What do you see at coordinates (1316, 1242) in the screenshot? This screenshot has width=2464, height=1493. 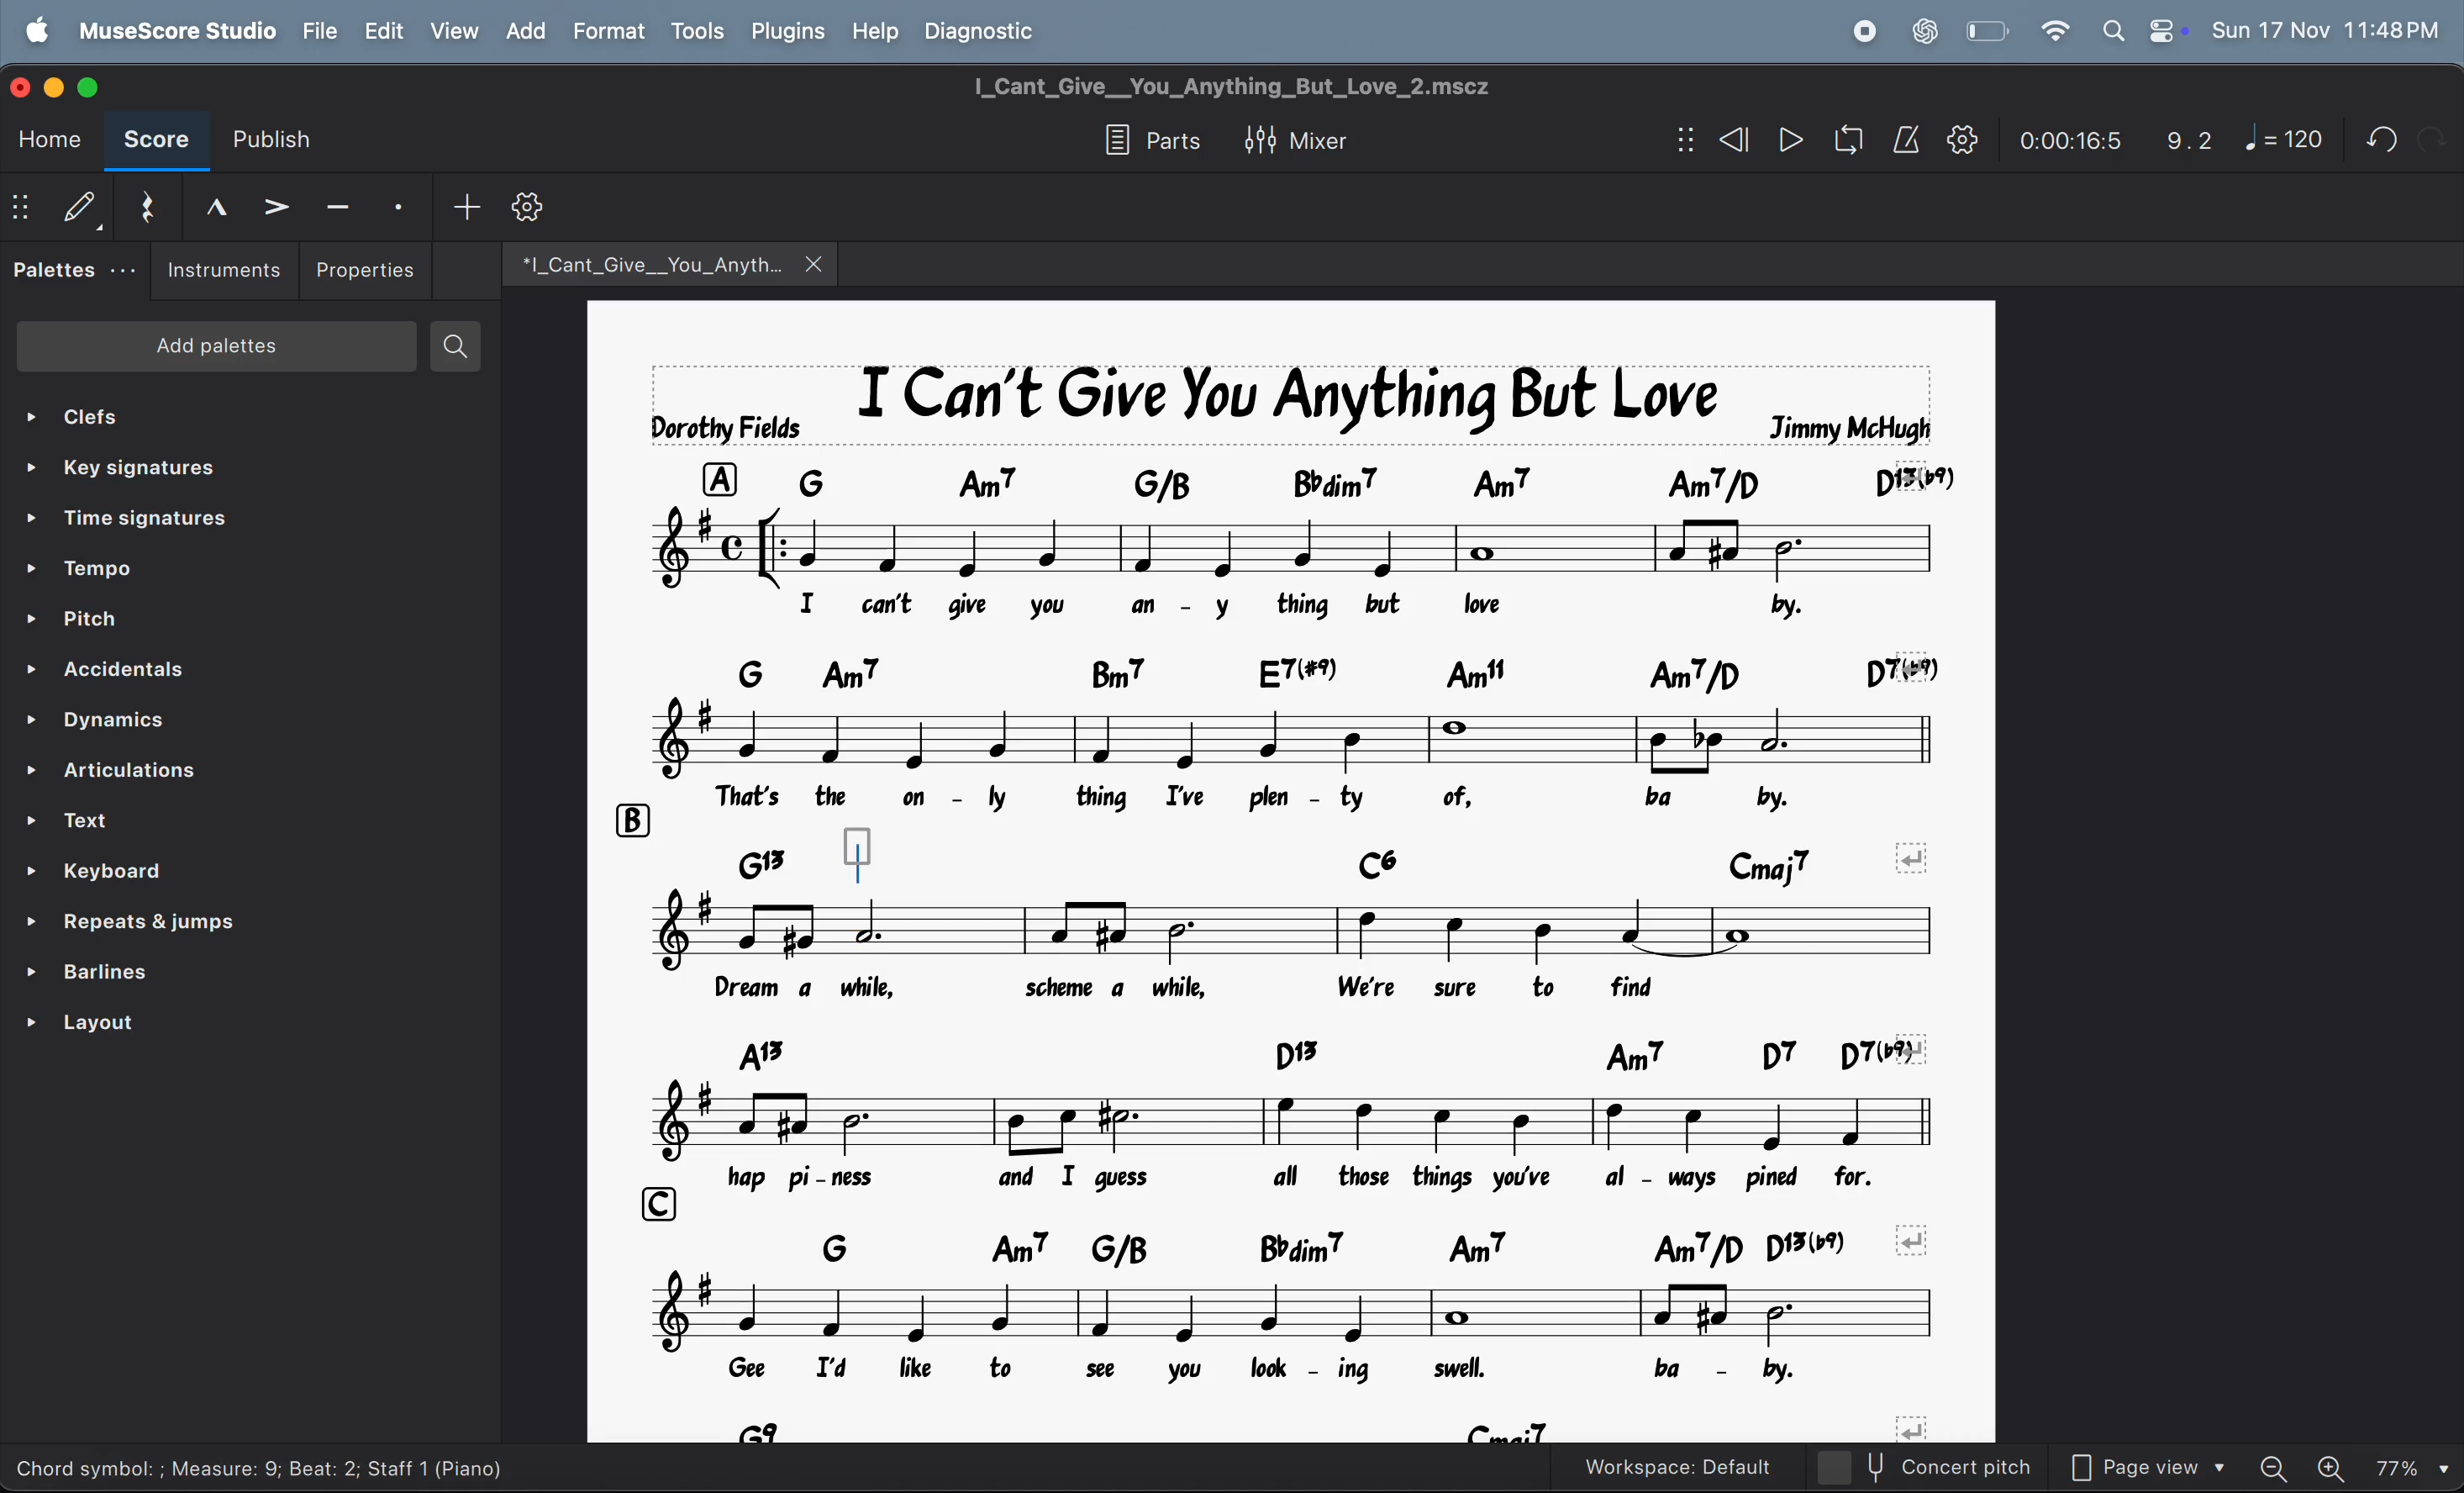 I see `` at bounding box center [1316, 1242].